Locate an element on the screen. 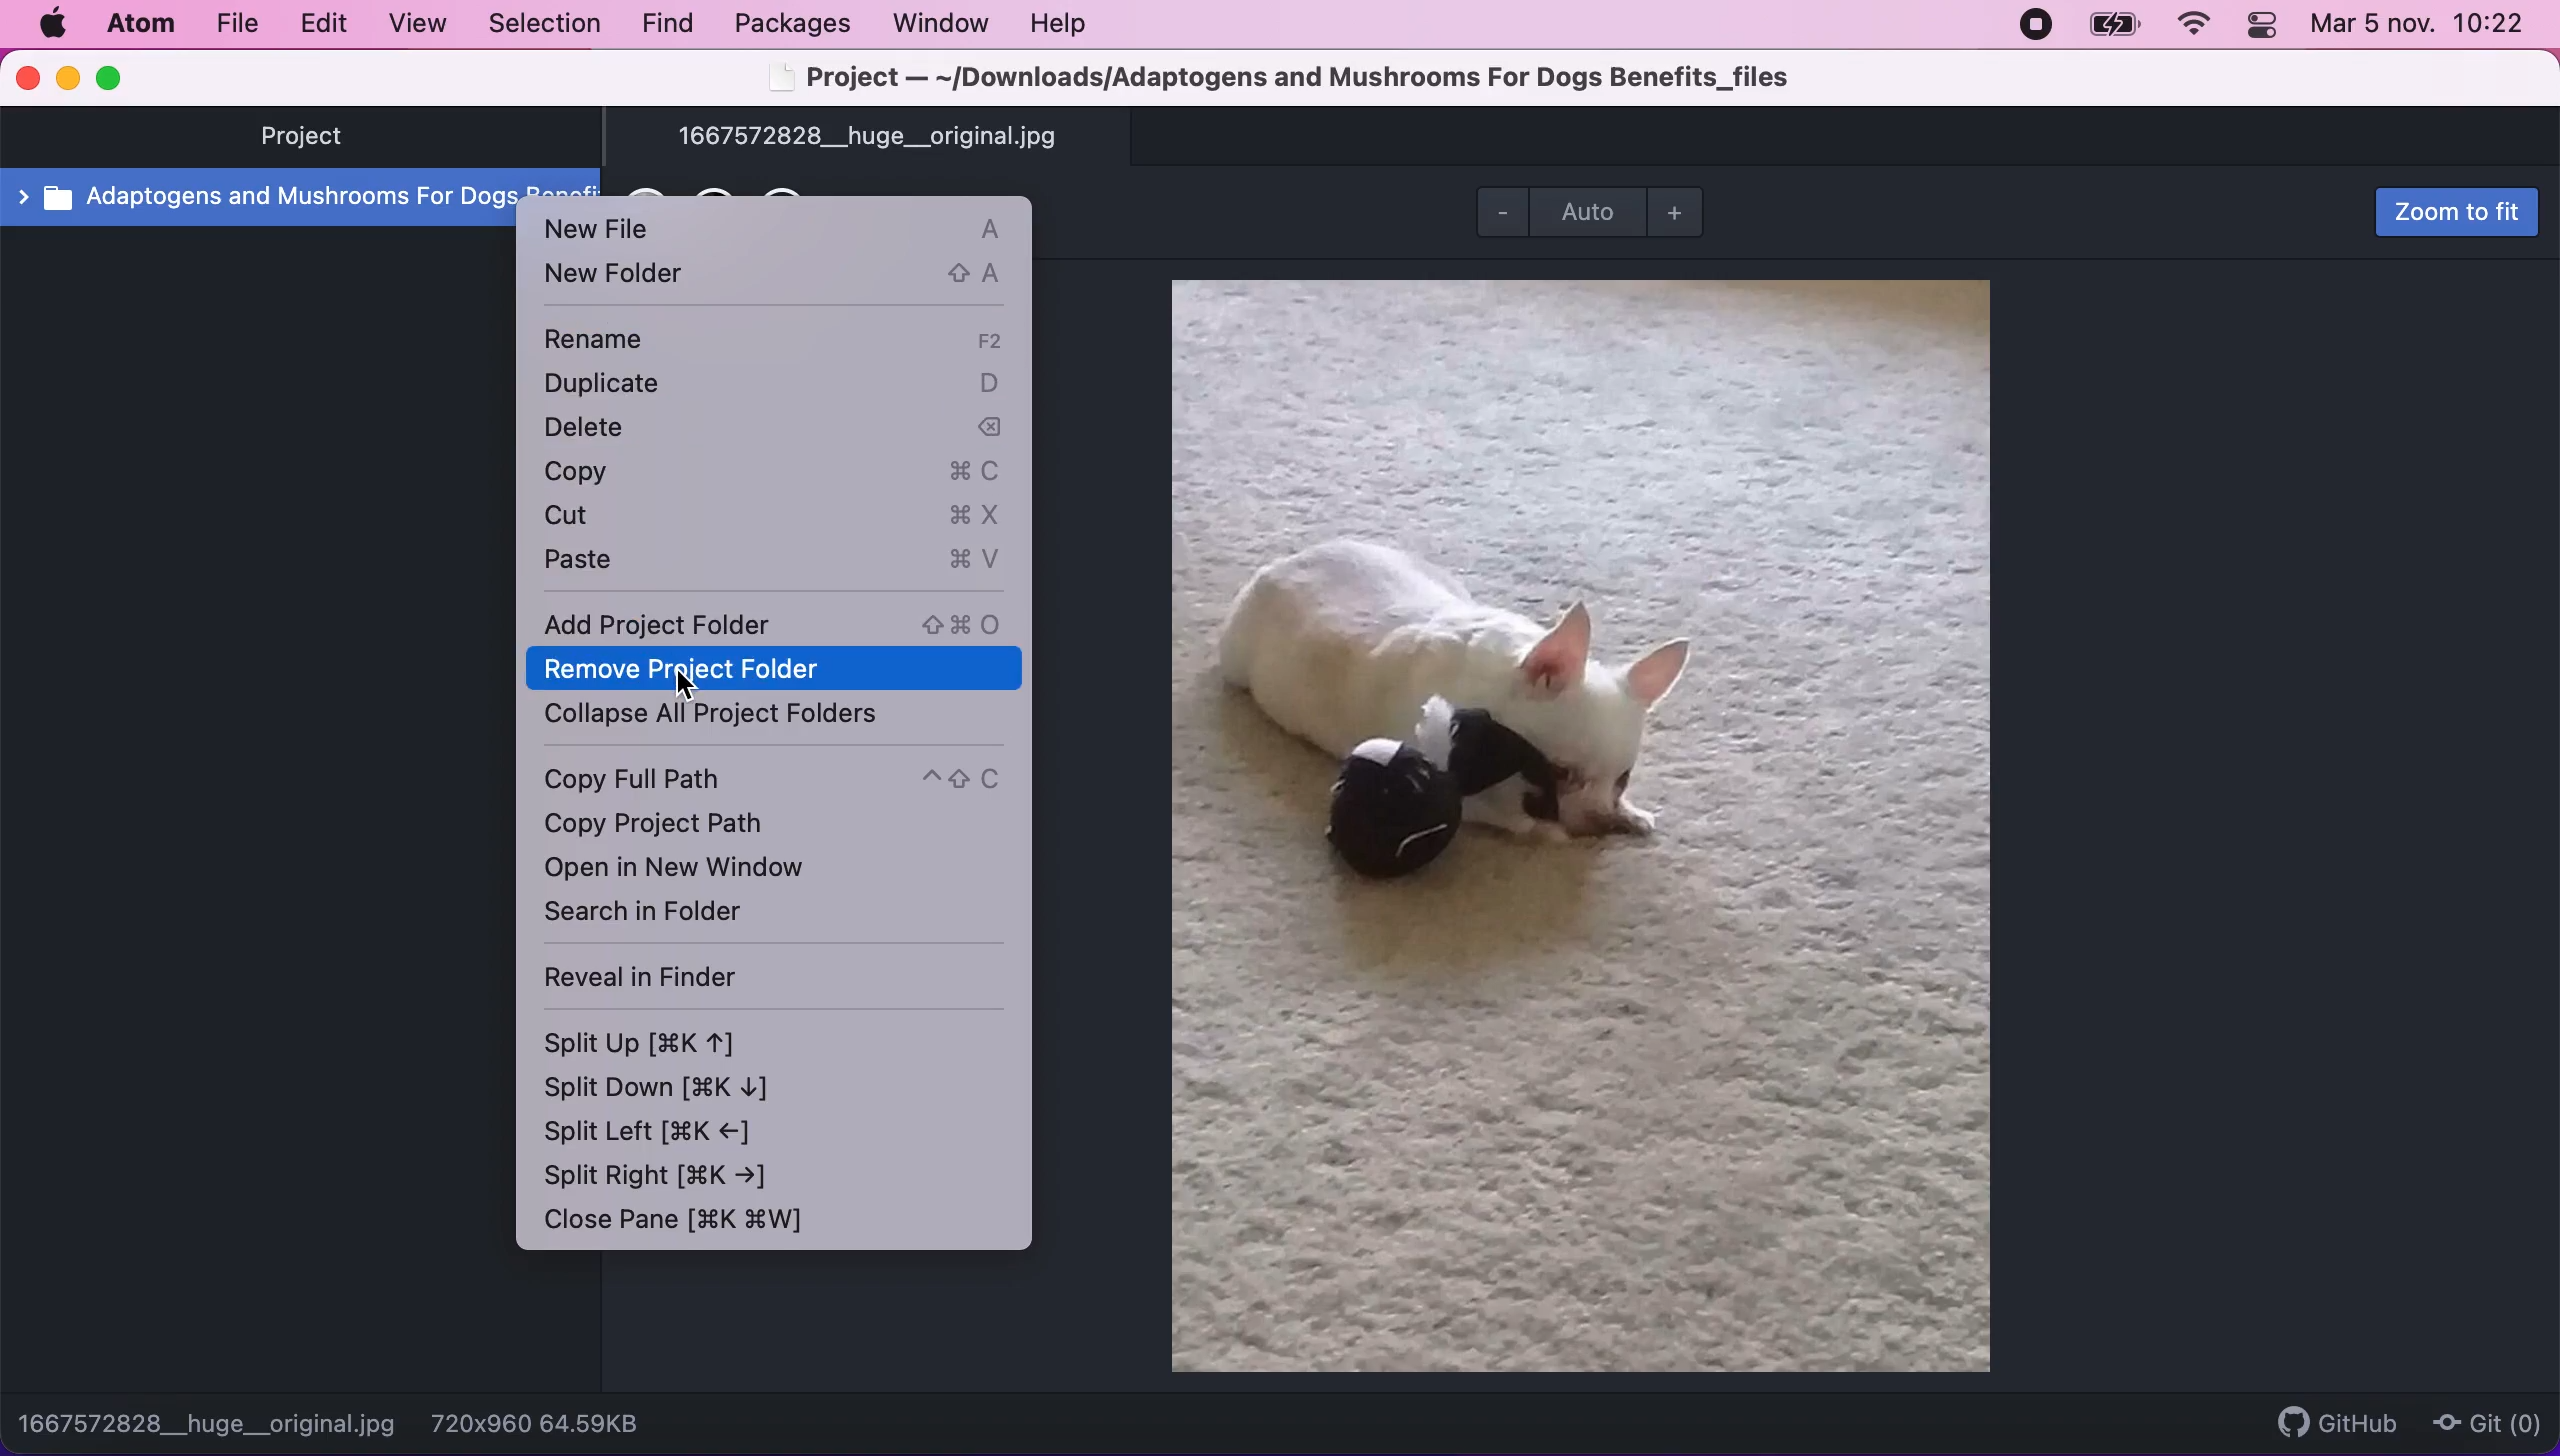  minimize is located at coordinates (67, 81).